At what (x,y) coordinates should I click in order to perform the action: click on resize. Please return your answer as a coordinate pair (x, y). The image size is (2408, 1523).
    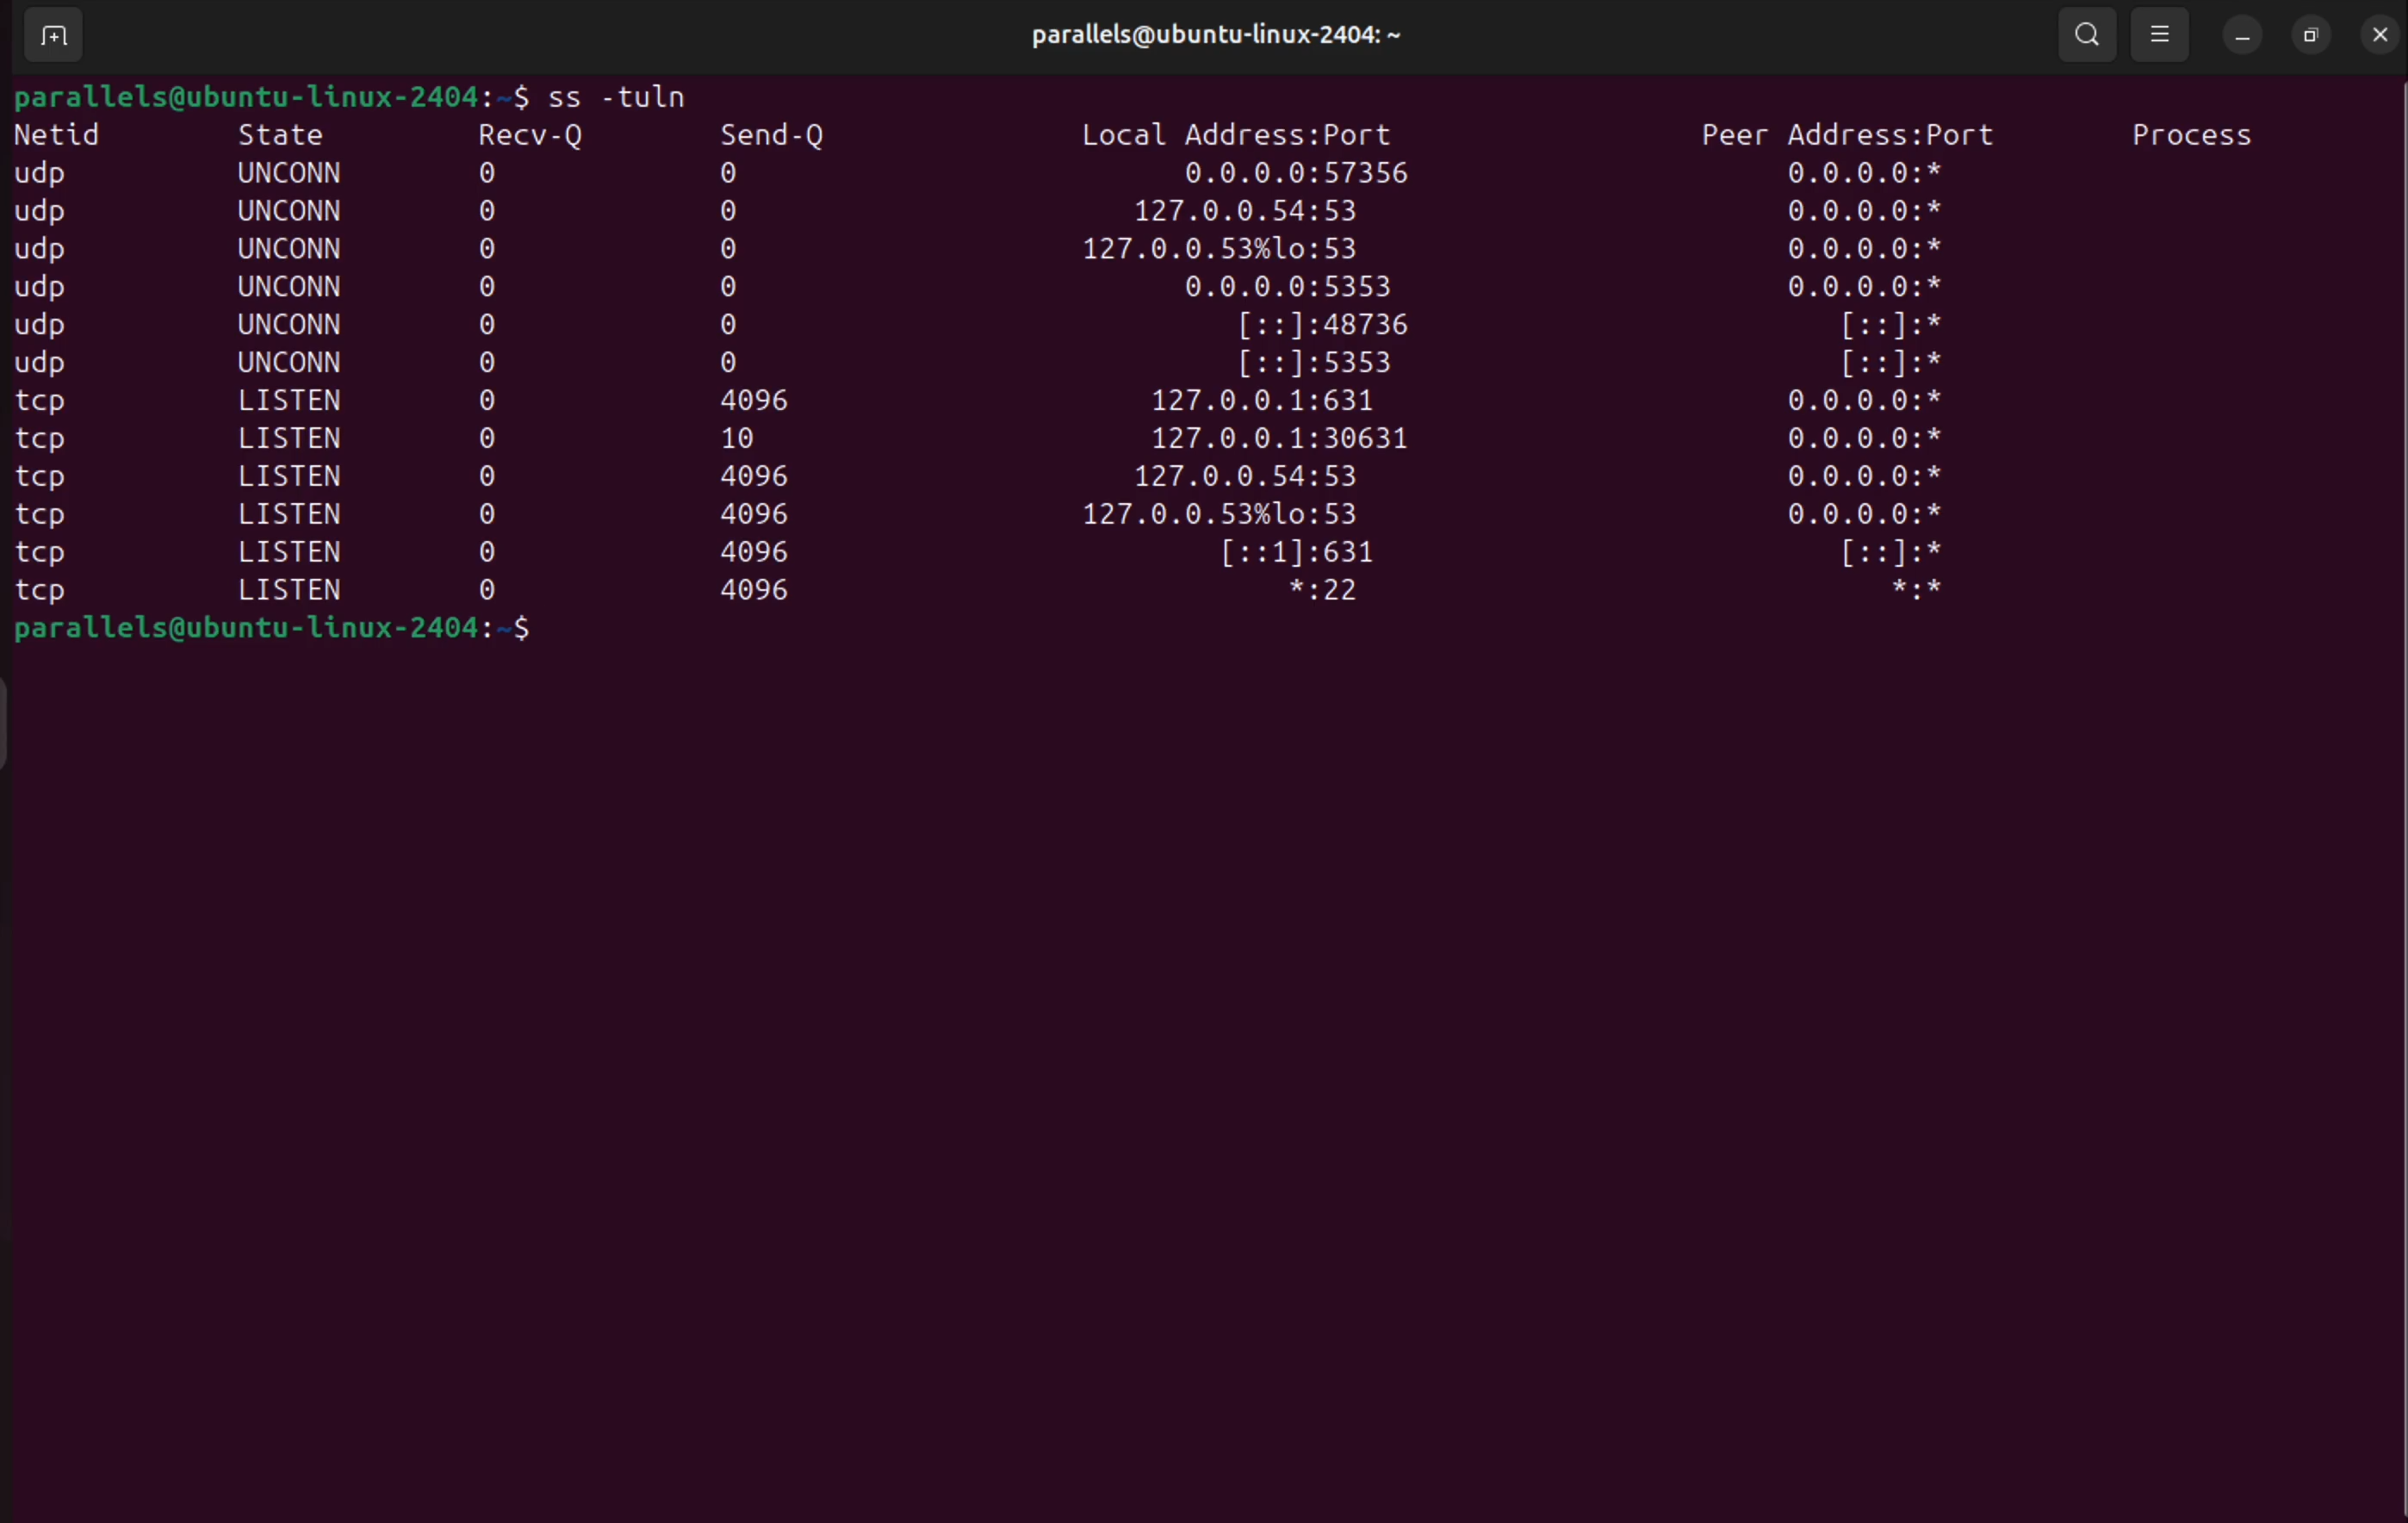
    Looking at the image, I should click on (2314, 35).